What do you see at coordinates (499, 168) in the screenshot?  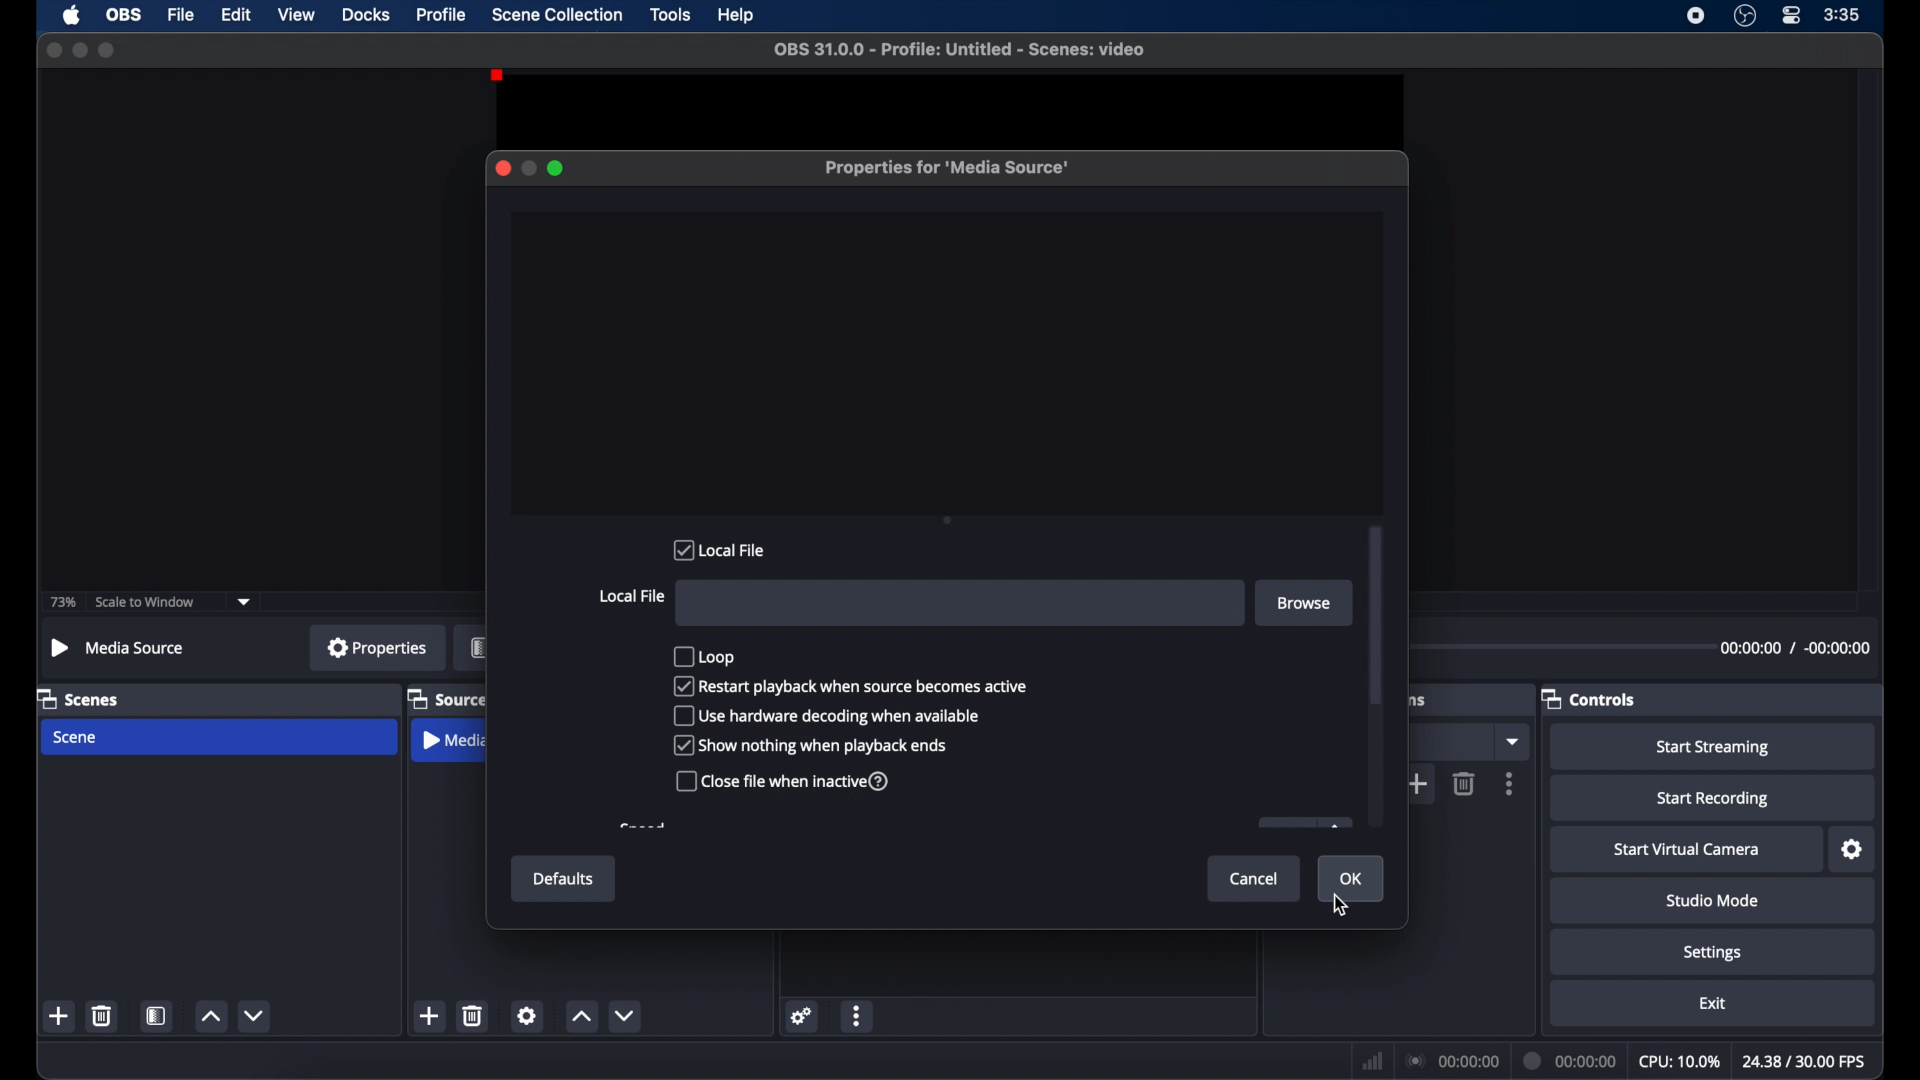 I see `close` at bounding box center [499, 168].